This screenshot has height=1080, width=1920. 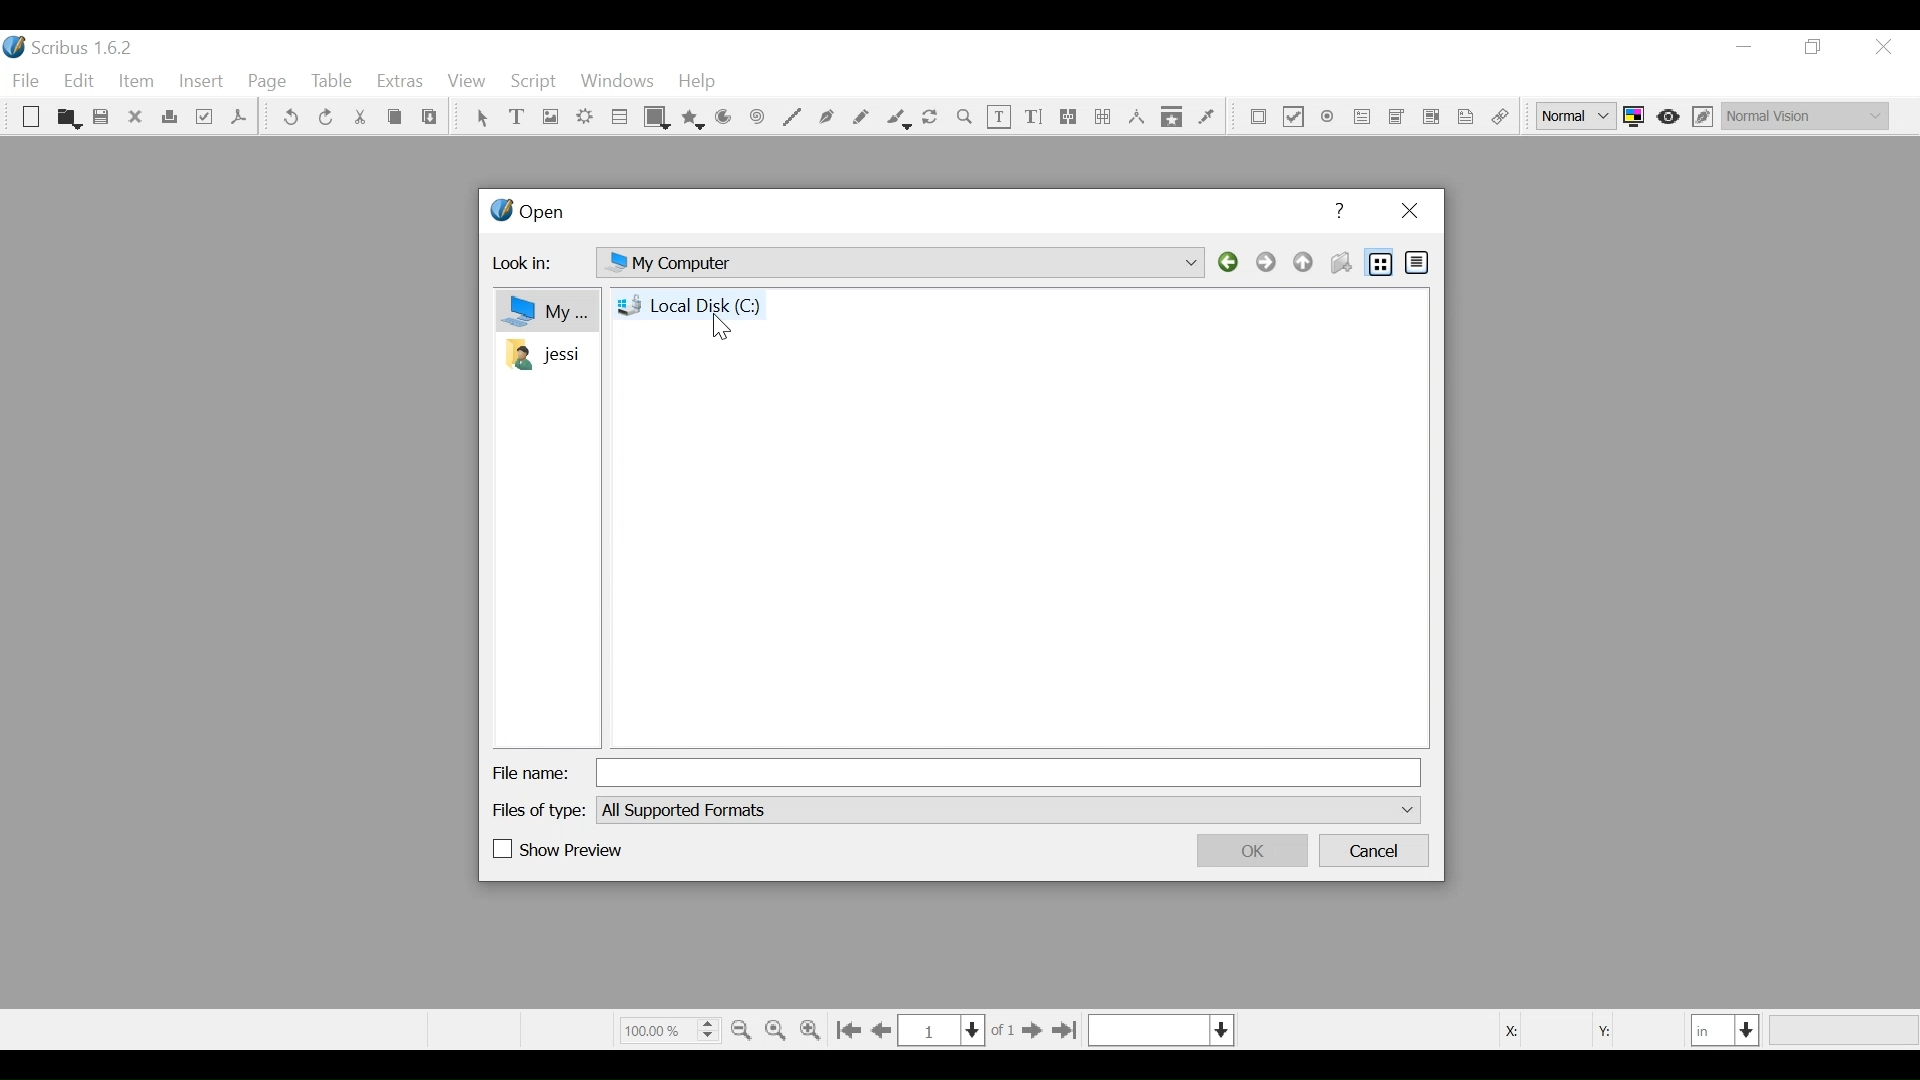 I want to click on Zoom to 100, so click(x=778, y=1027).